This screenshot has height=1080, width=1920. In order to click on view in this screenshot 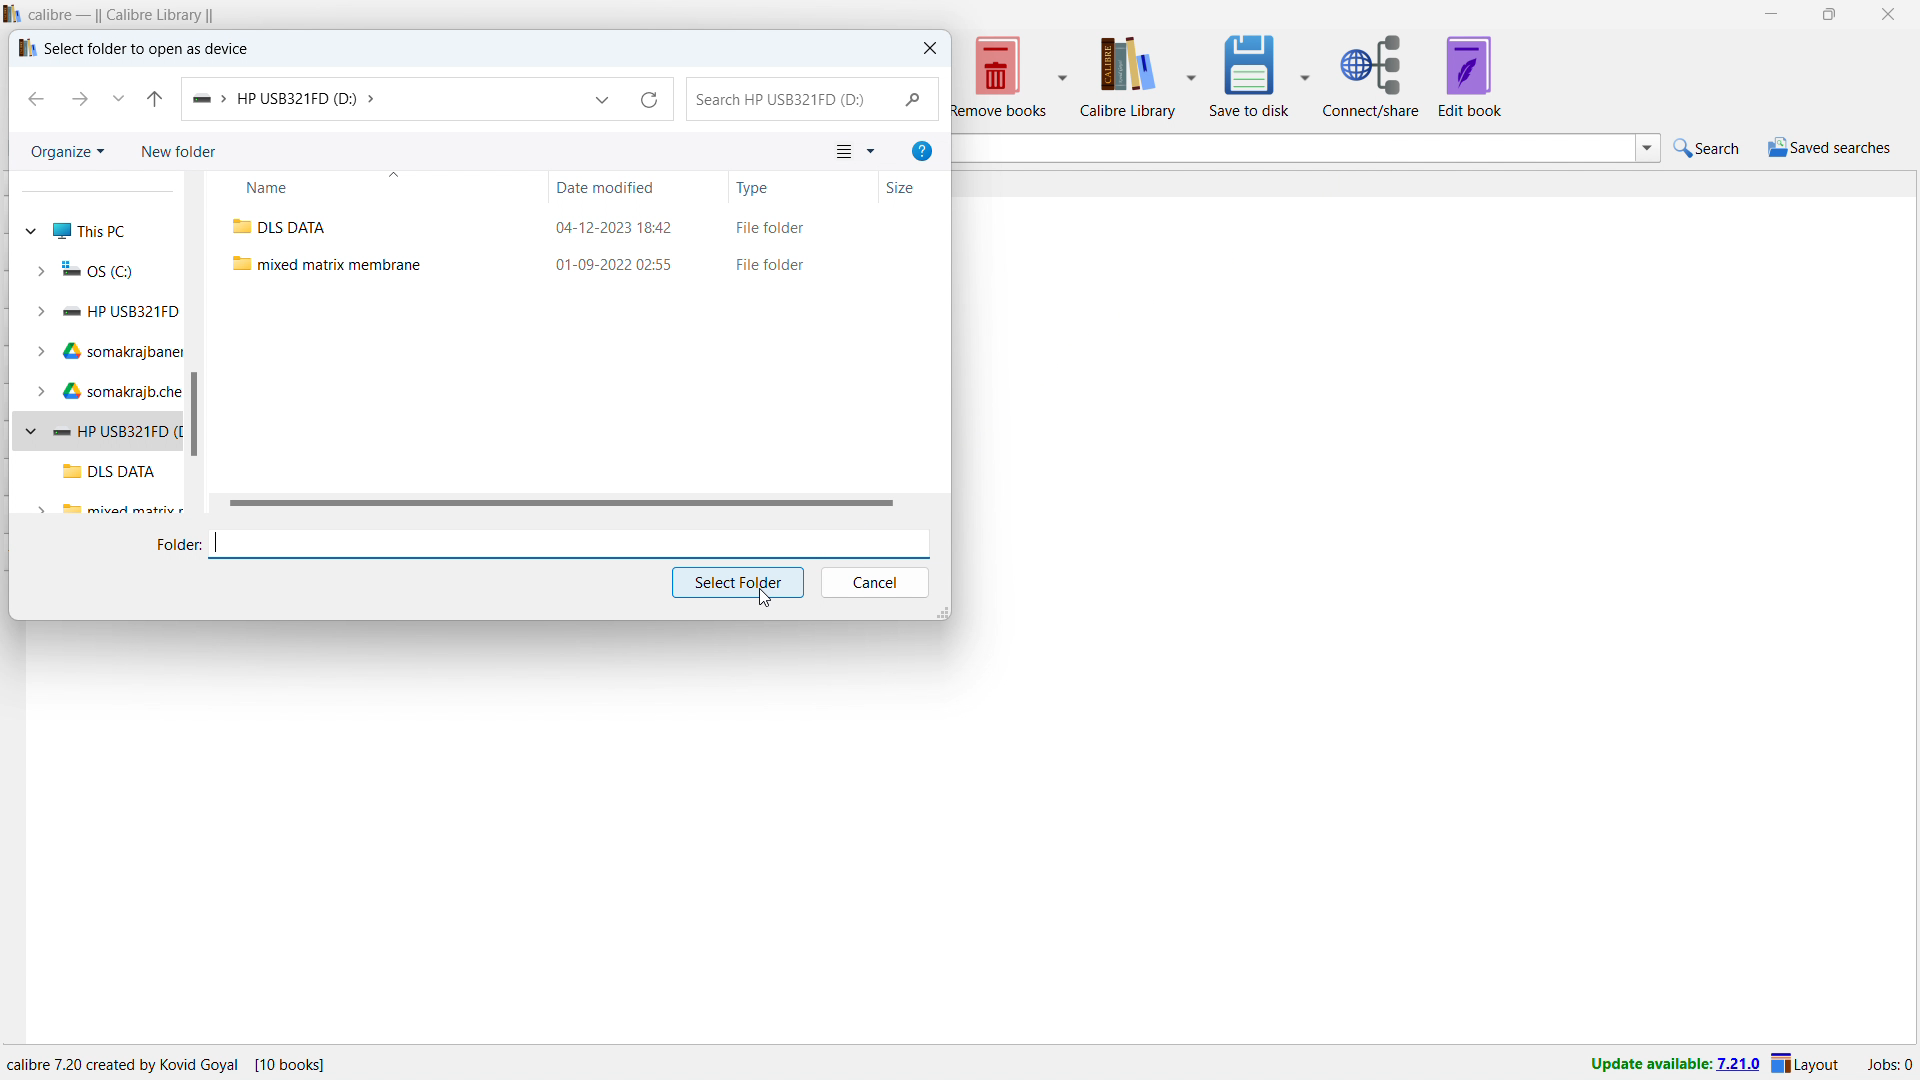, I will do `click(854, 152)`.